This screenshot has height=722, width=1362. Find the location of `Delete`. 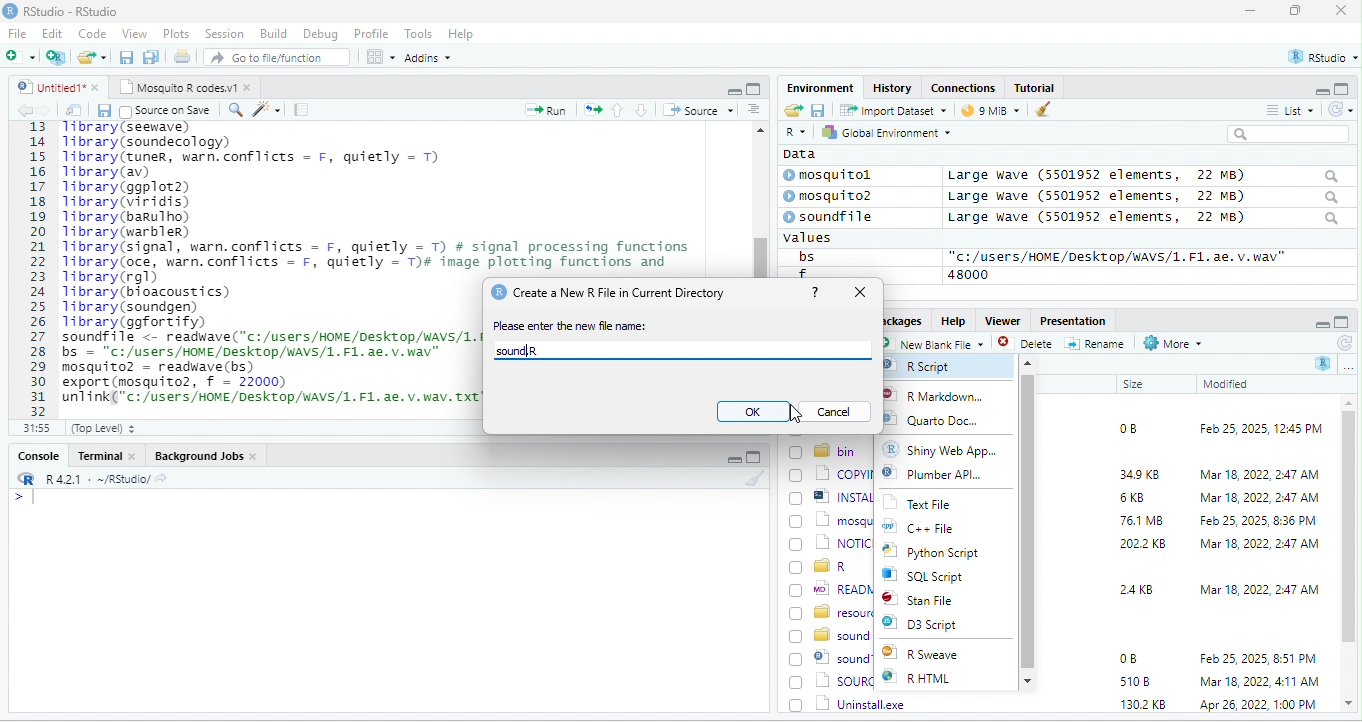

Delete is located at coordinates (1028, 344).